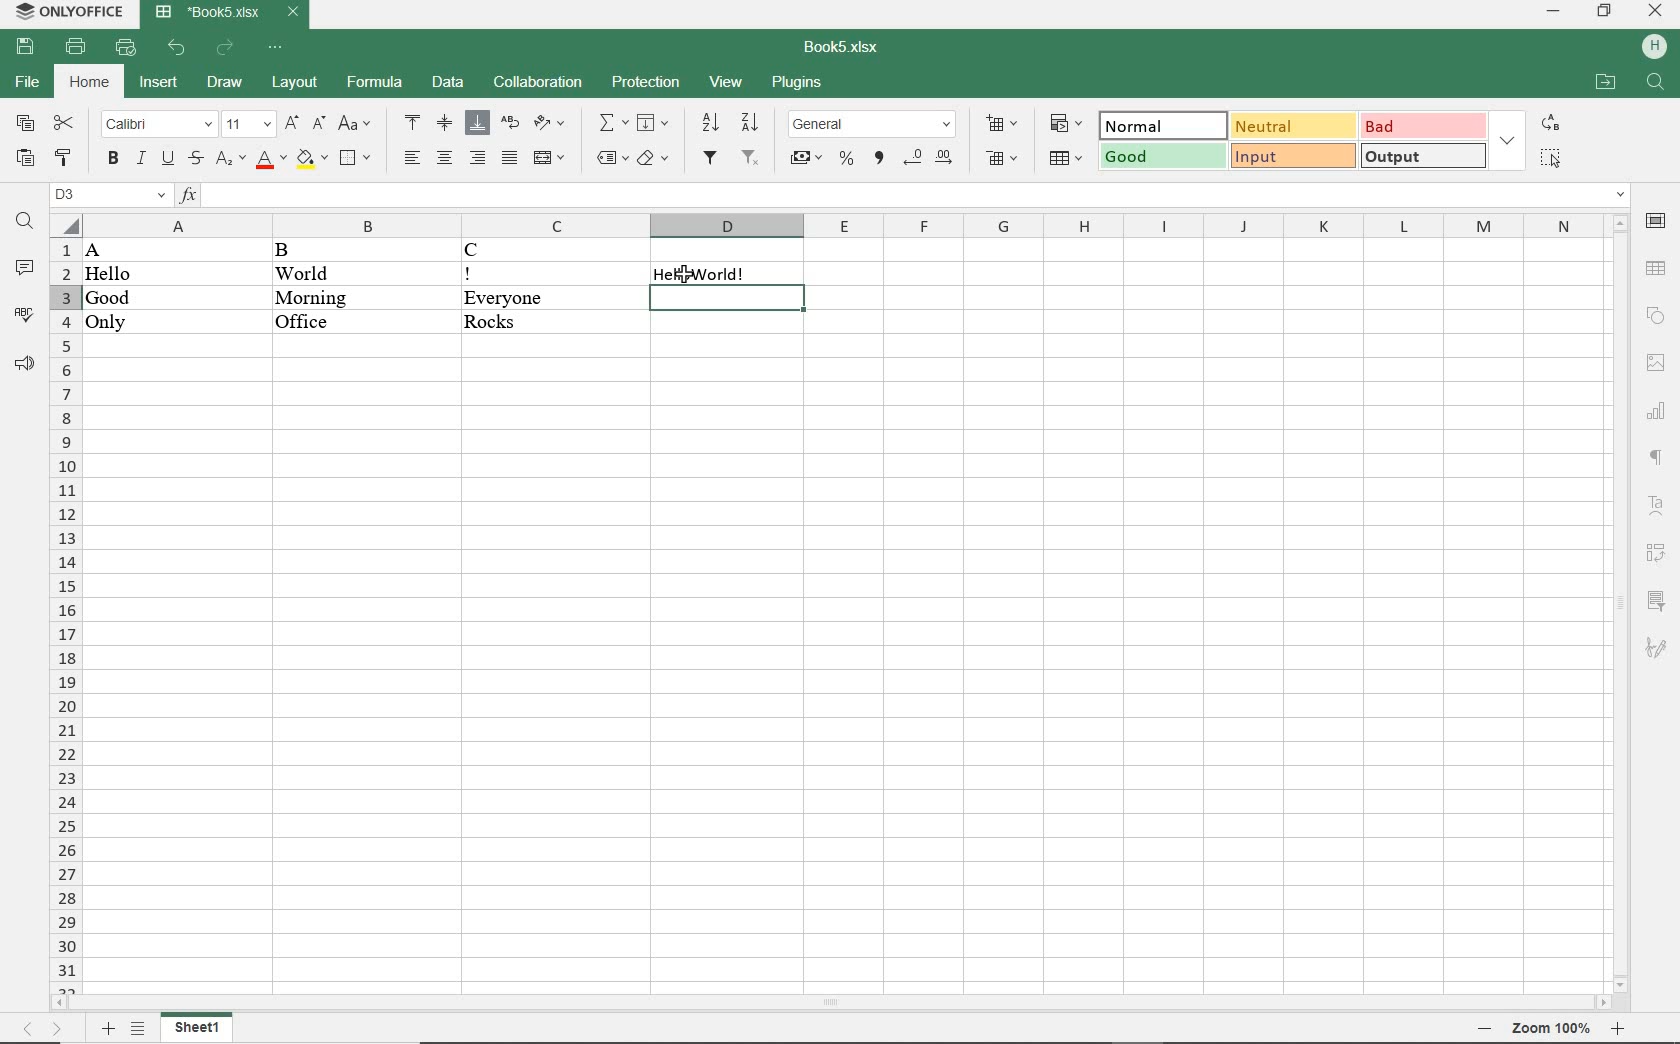 The image size is (1680, 1044). Describe the element at coordinates (276, 48) in the screenshot. I see `CUSTOMIZE QUICK ACCESS TOOLBAR` at that location.